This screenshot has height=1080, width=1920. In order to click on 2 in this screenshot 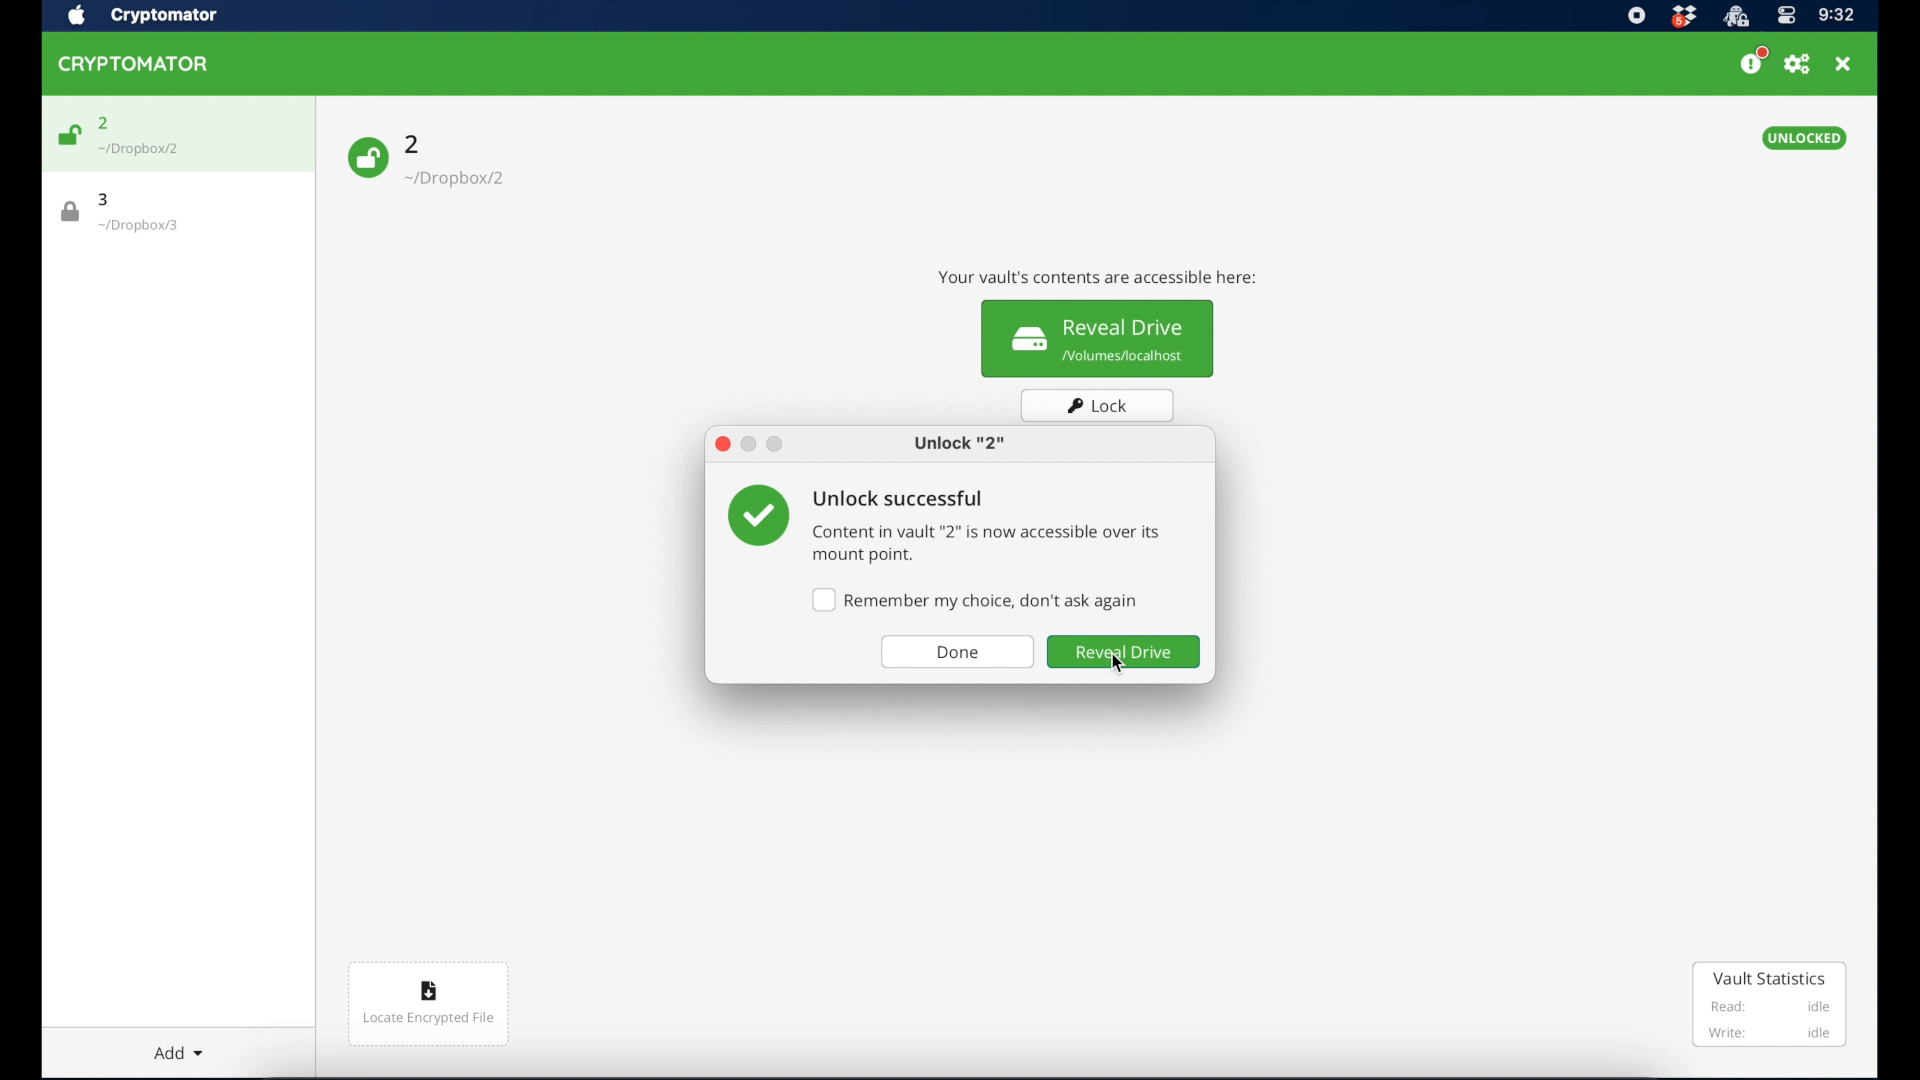, I will do `click(104, 121)`.